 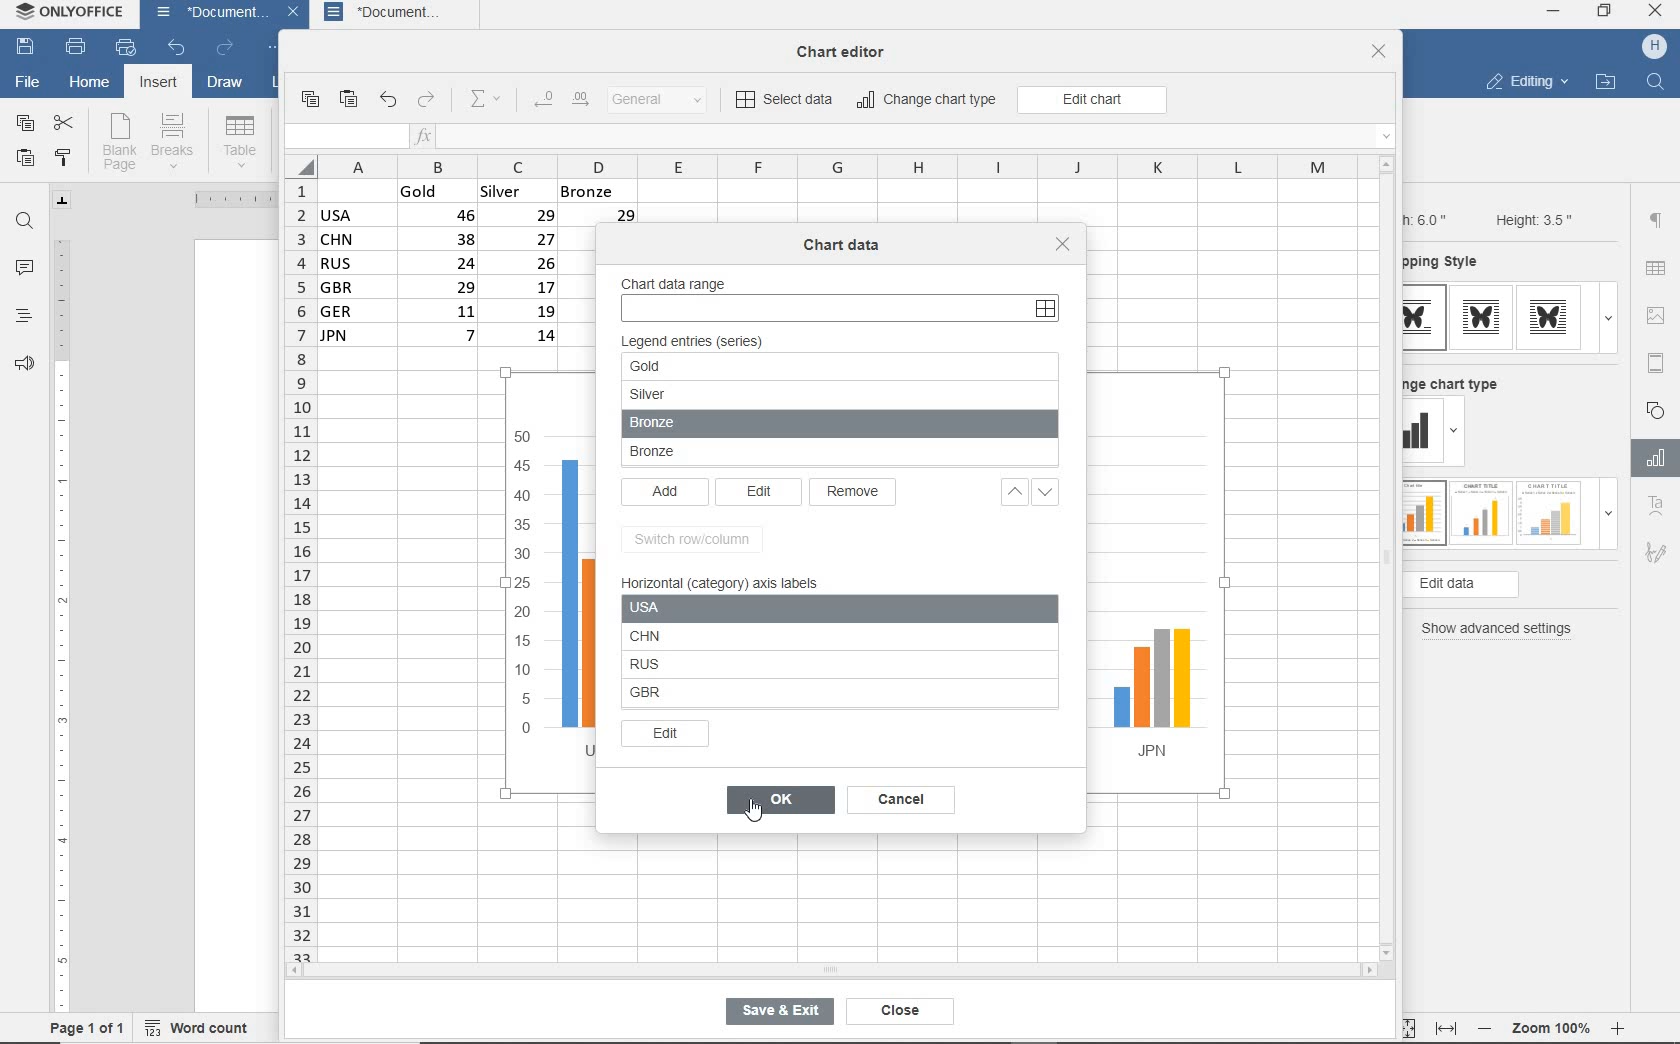 I want to click on CHN, so click(x=808, y=635).